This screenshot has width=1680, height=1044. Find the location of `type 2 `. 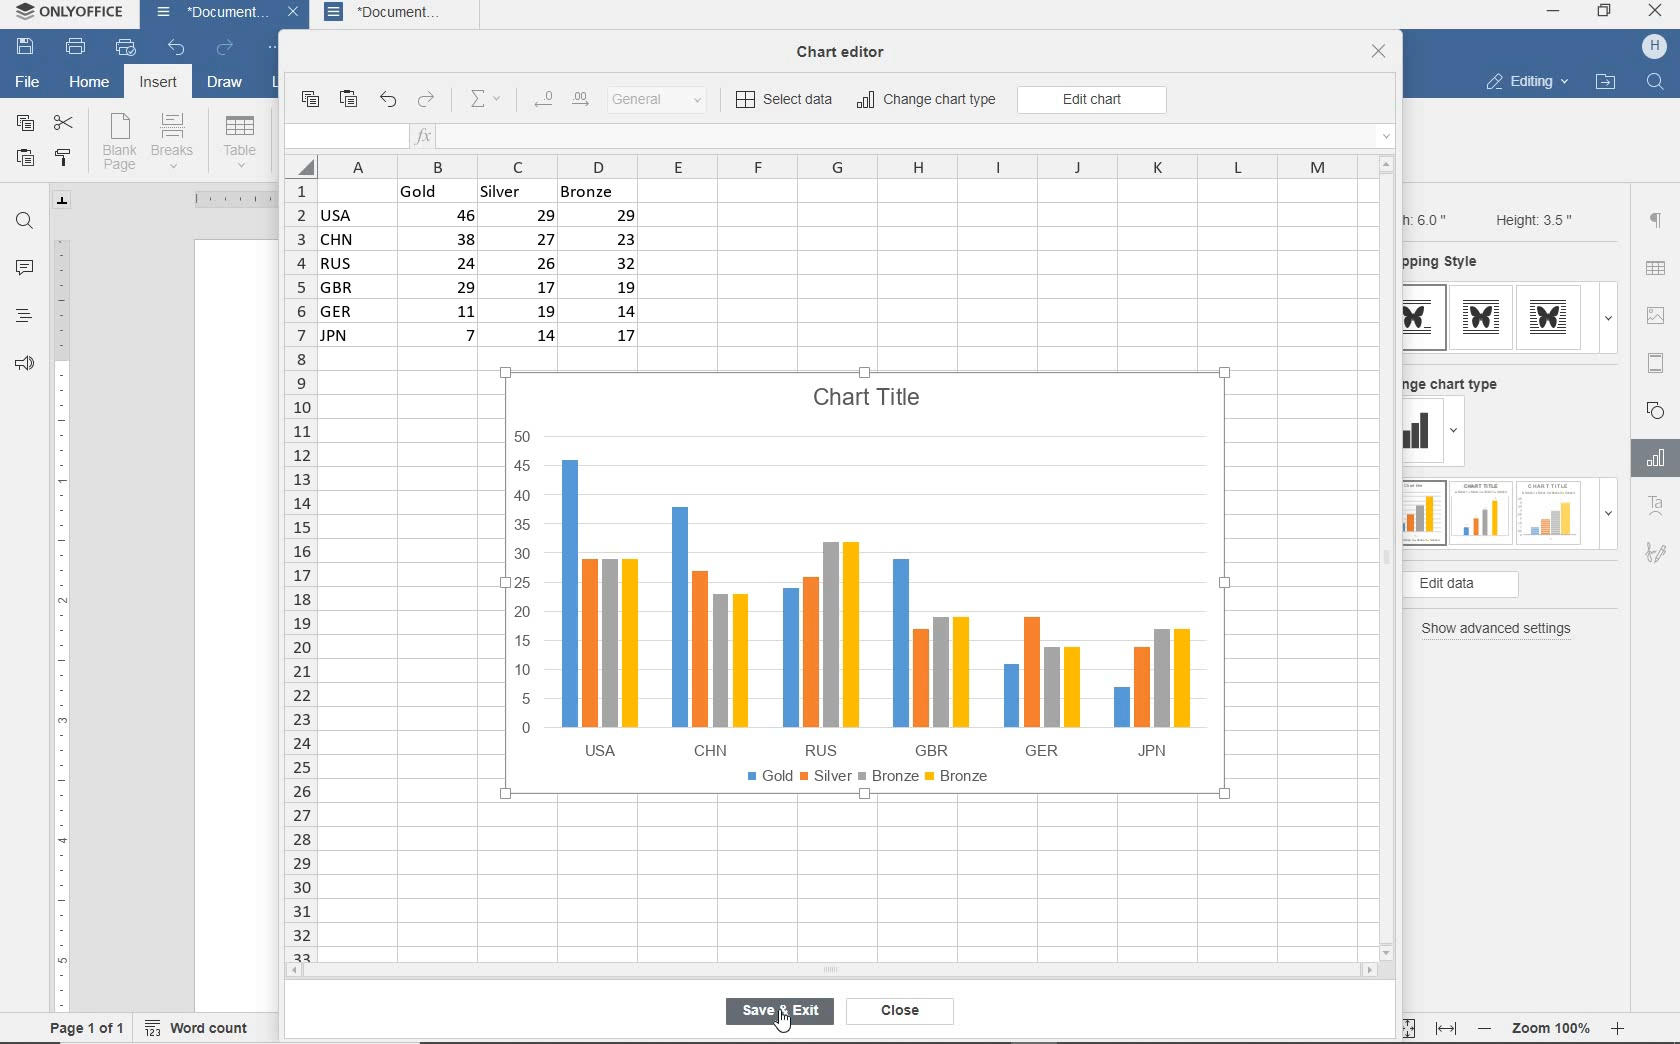

type 2  is located at coordinates (1478, 511).